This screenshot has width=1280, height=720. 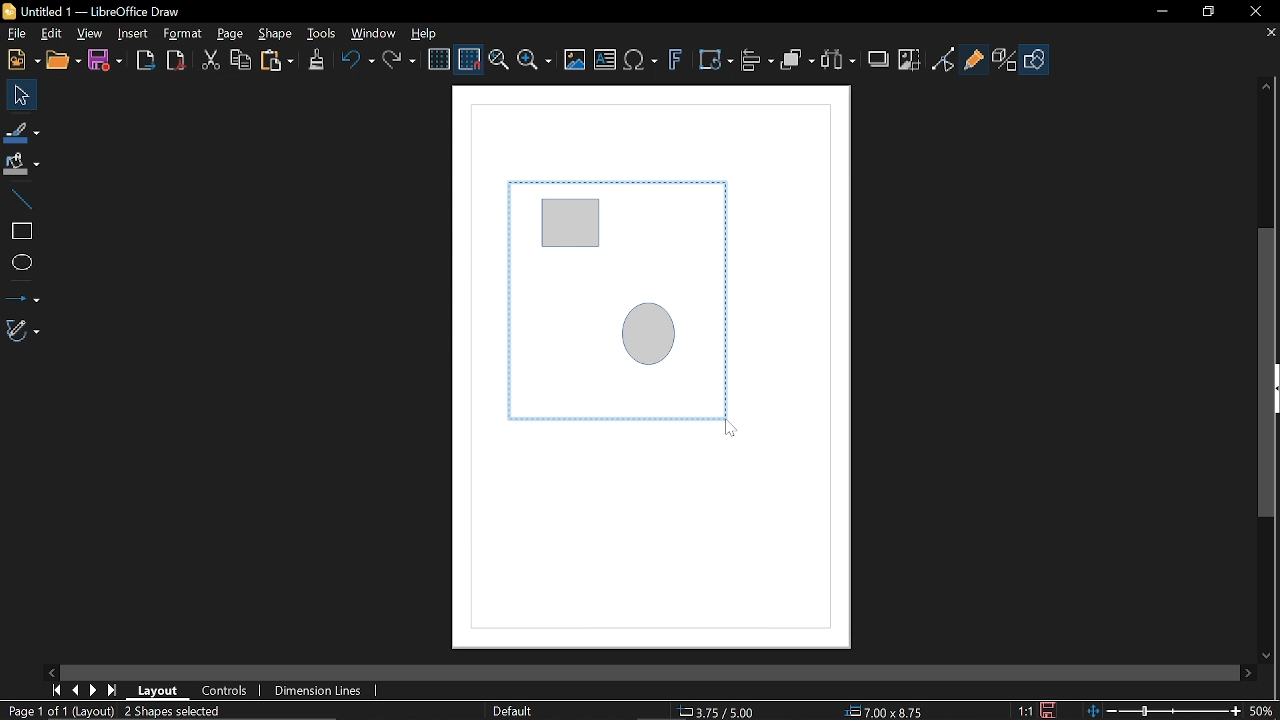 What do you see at coordinates (878, 59) in the screenshot?
I see `Shadow` at bounding box center [878, 59].